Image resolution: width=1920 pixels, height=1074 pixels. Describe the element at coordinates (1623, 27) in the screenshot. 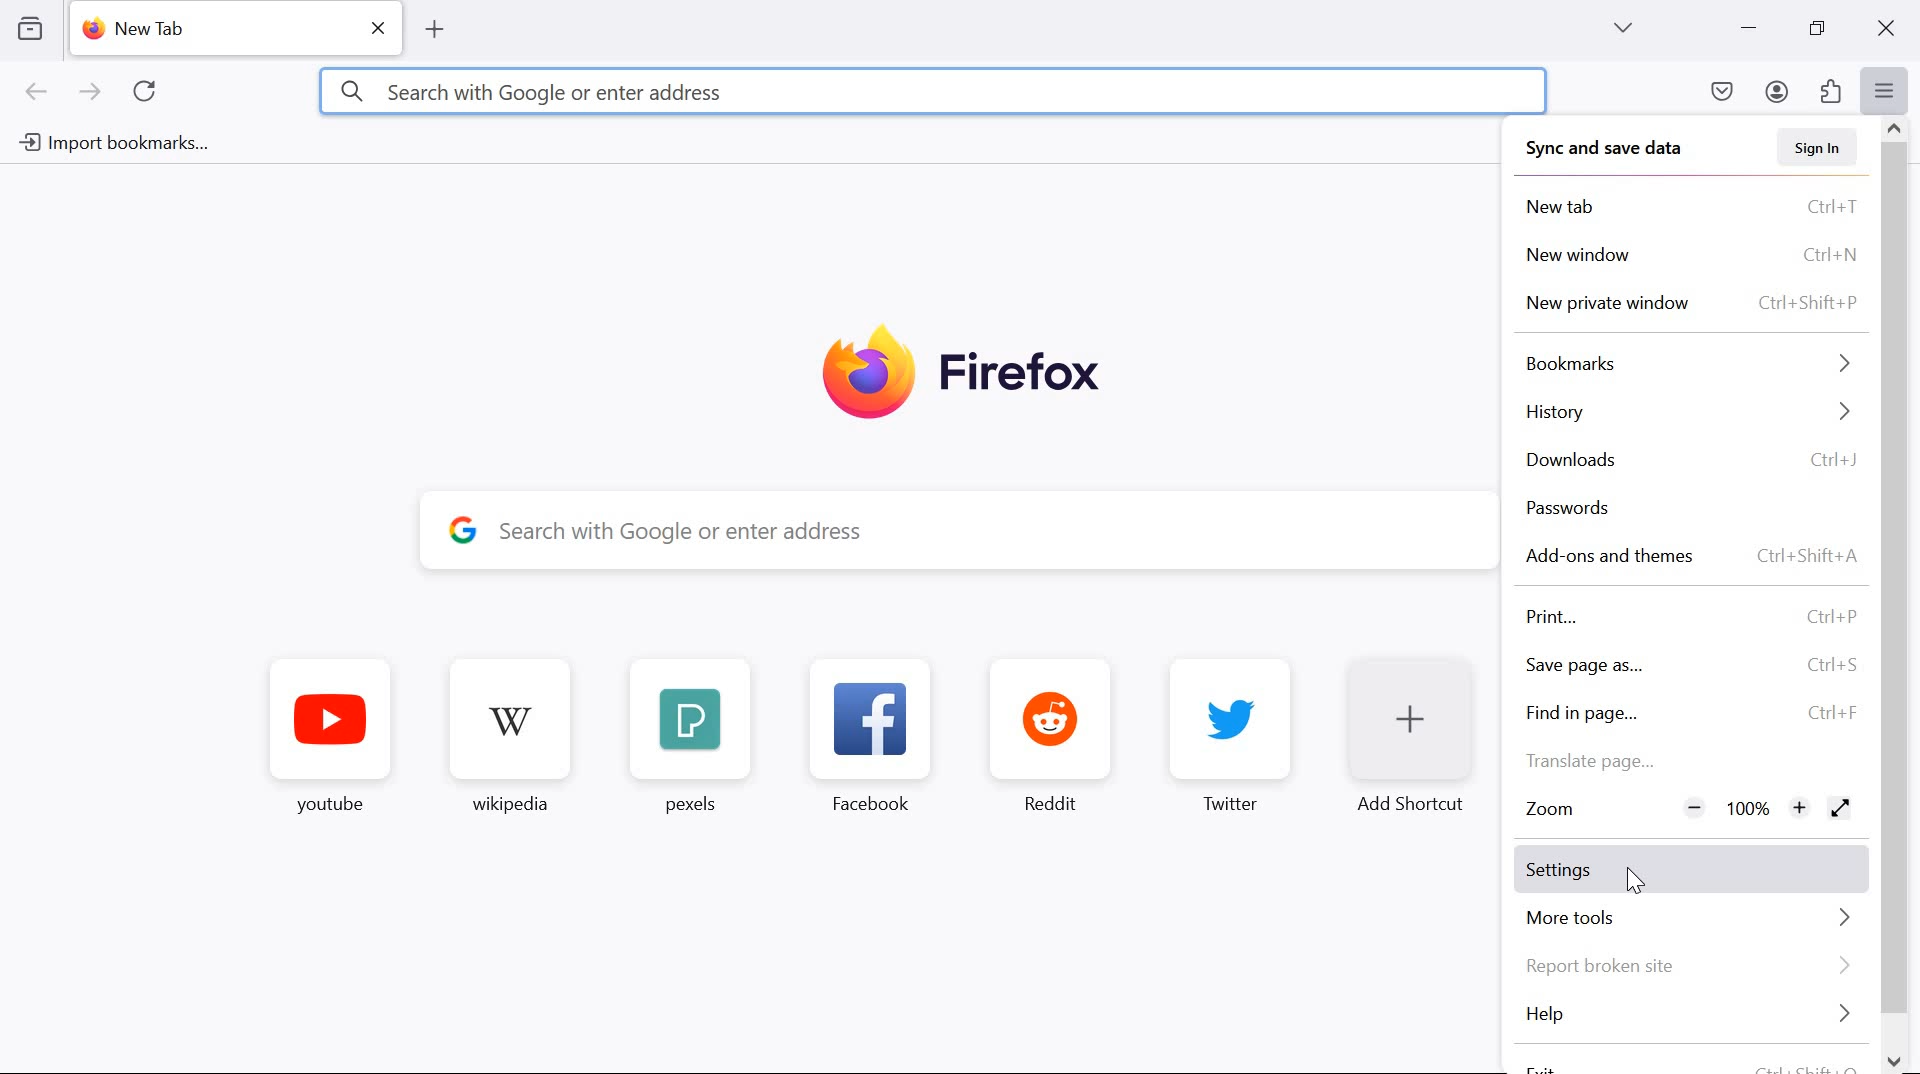

I see `list all tabs` at that location.